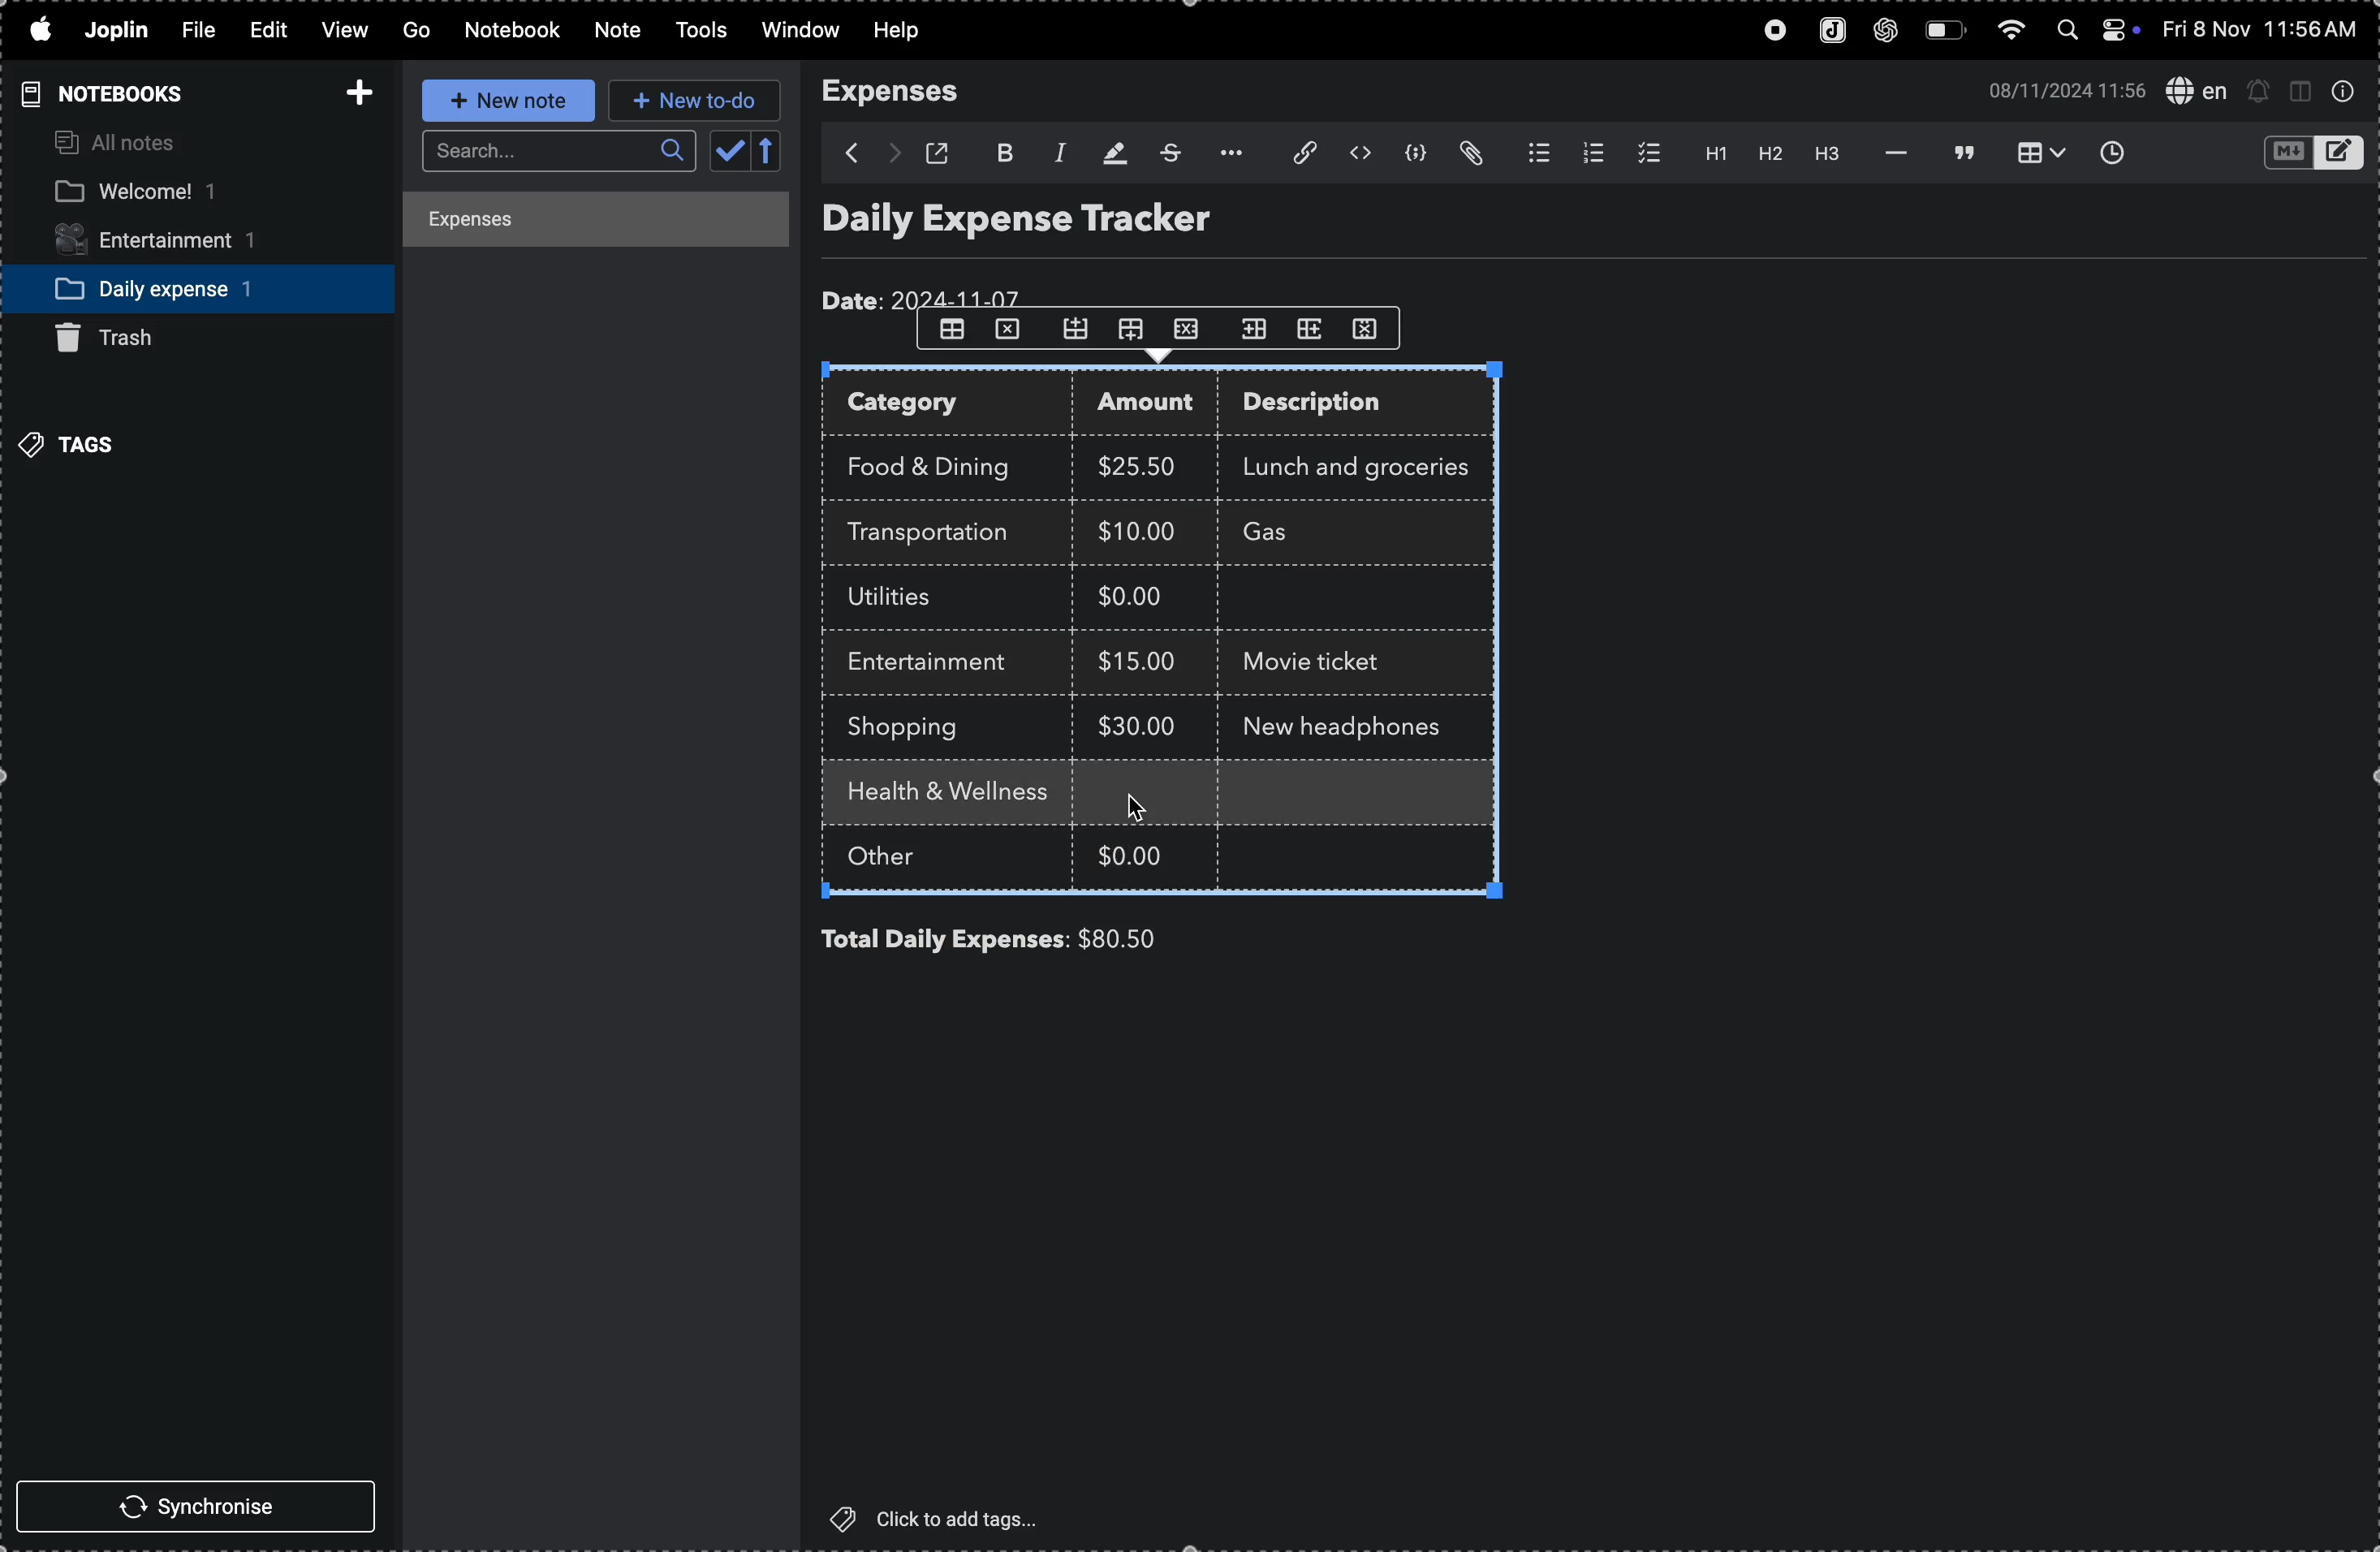  What do you see at coordinates (2259, 90) in the screenshot?
I see `alerts` at bounding box center [2259, 90].